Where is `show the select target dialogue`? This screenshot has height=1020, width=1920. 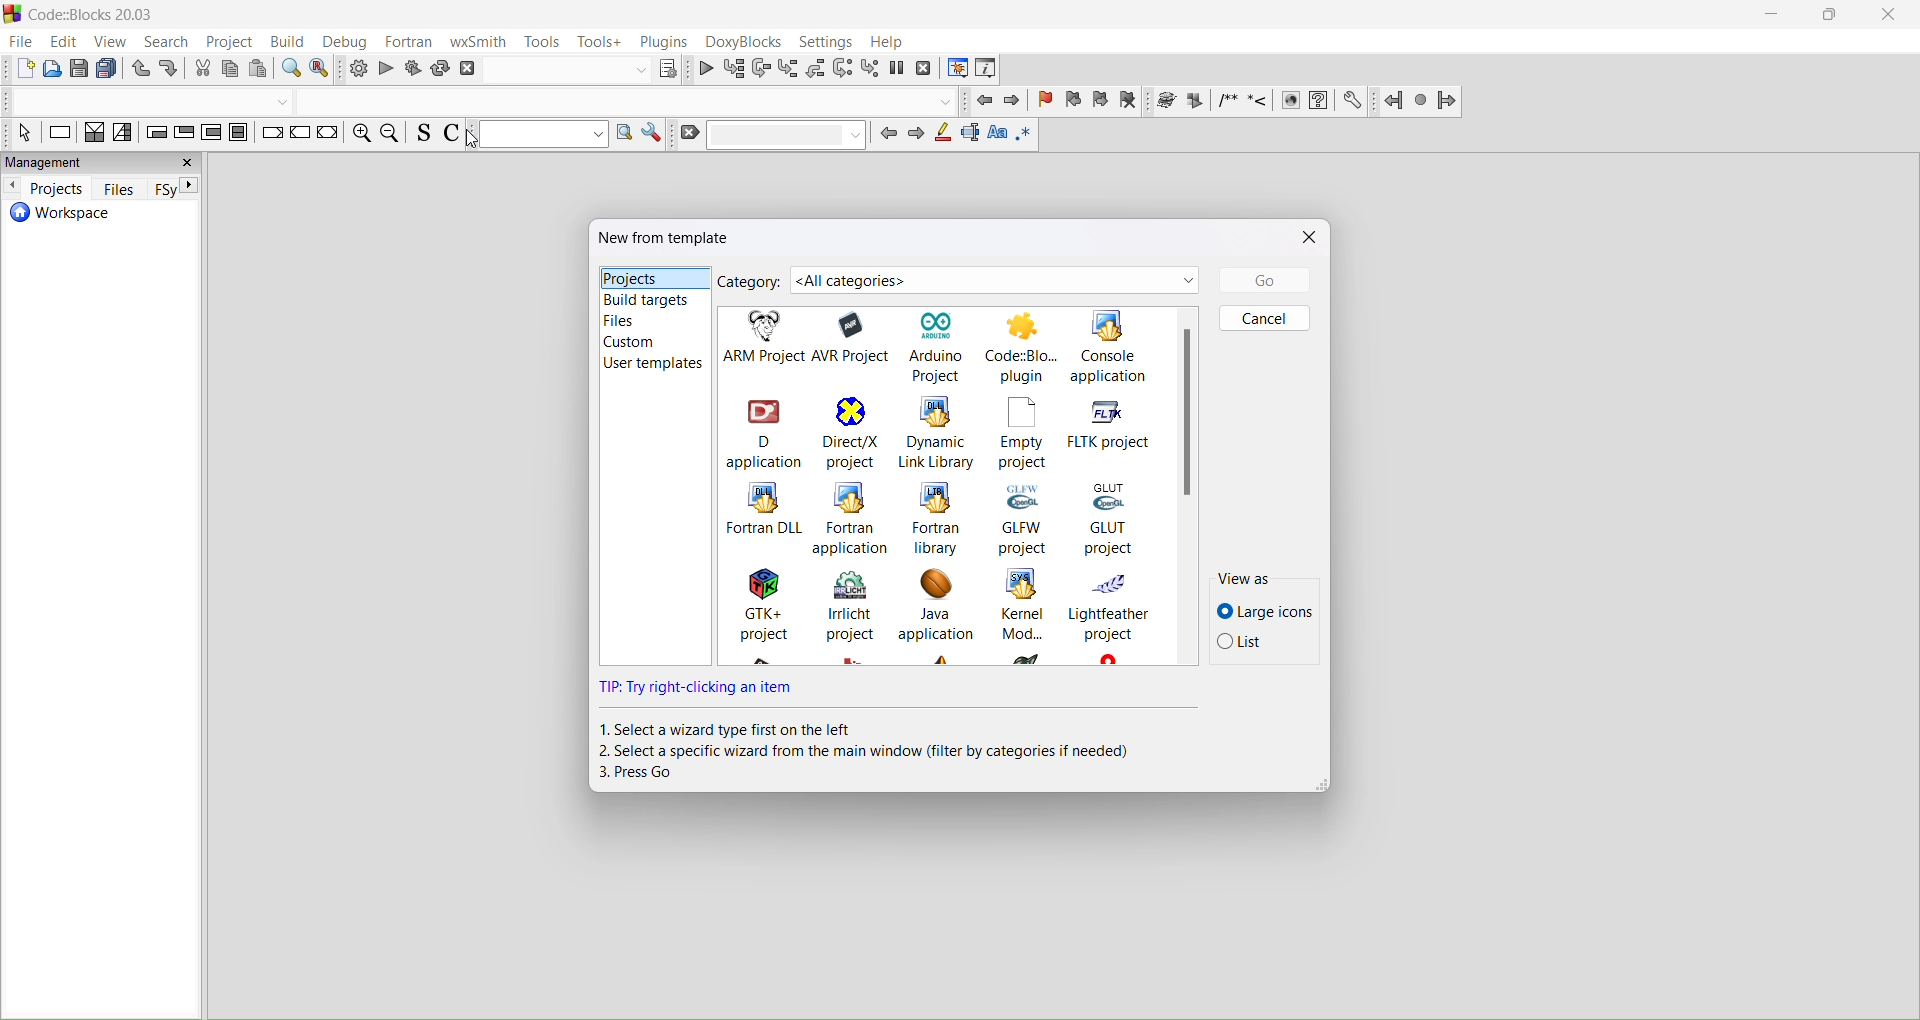
show the select target dialogue is located at coordinates (585, 70).